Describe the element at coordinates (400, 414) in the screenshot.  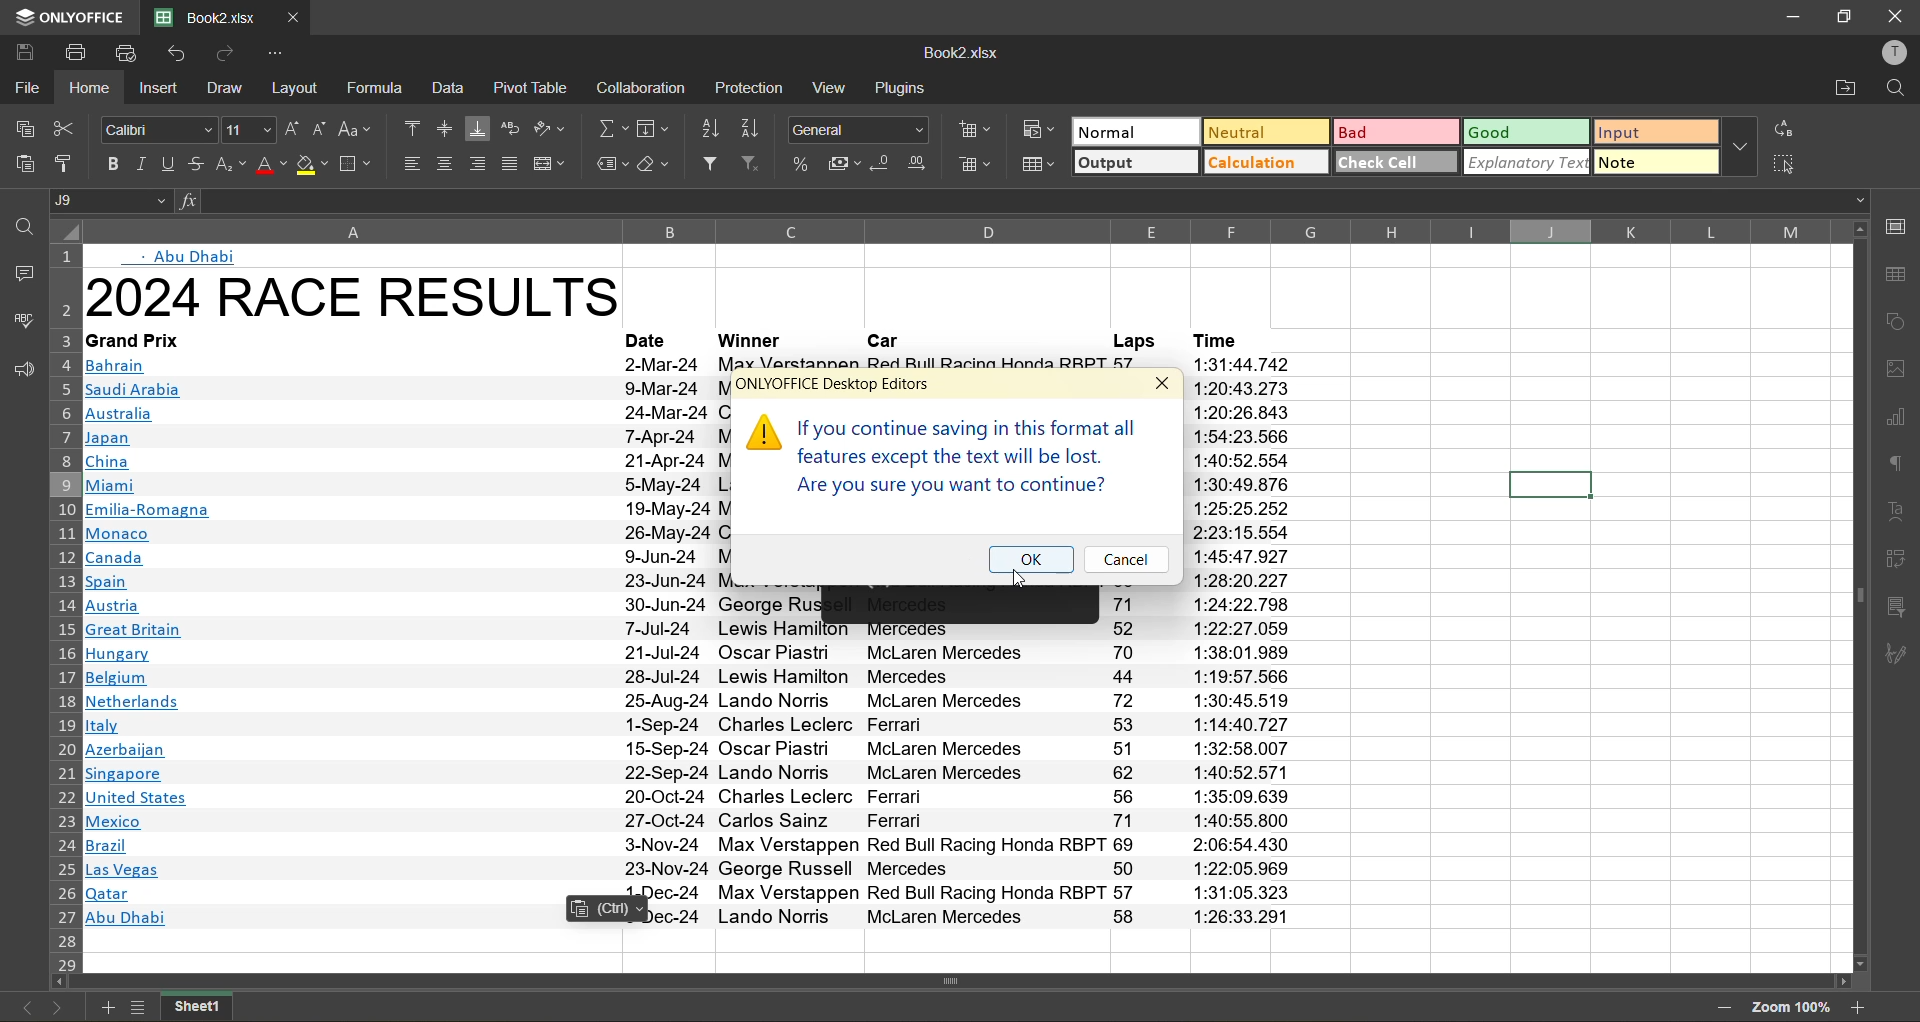
I see `text info` at that location.